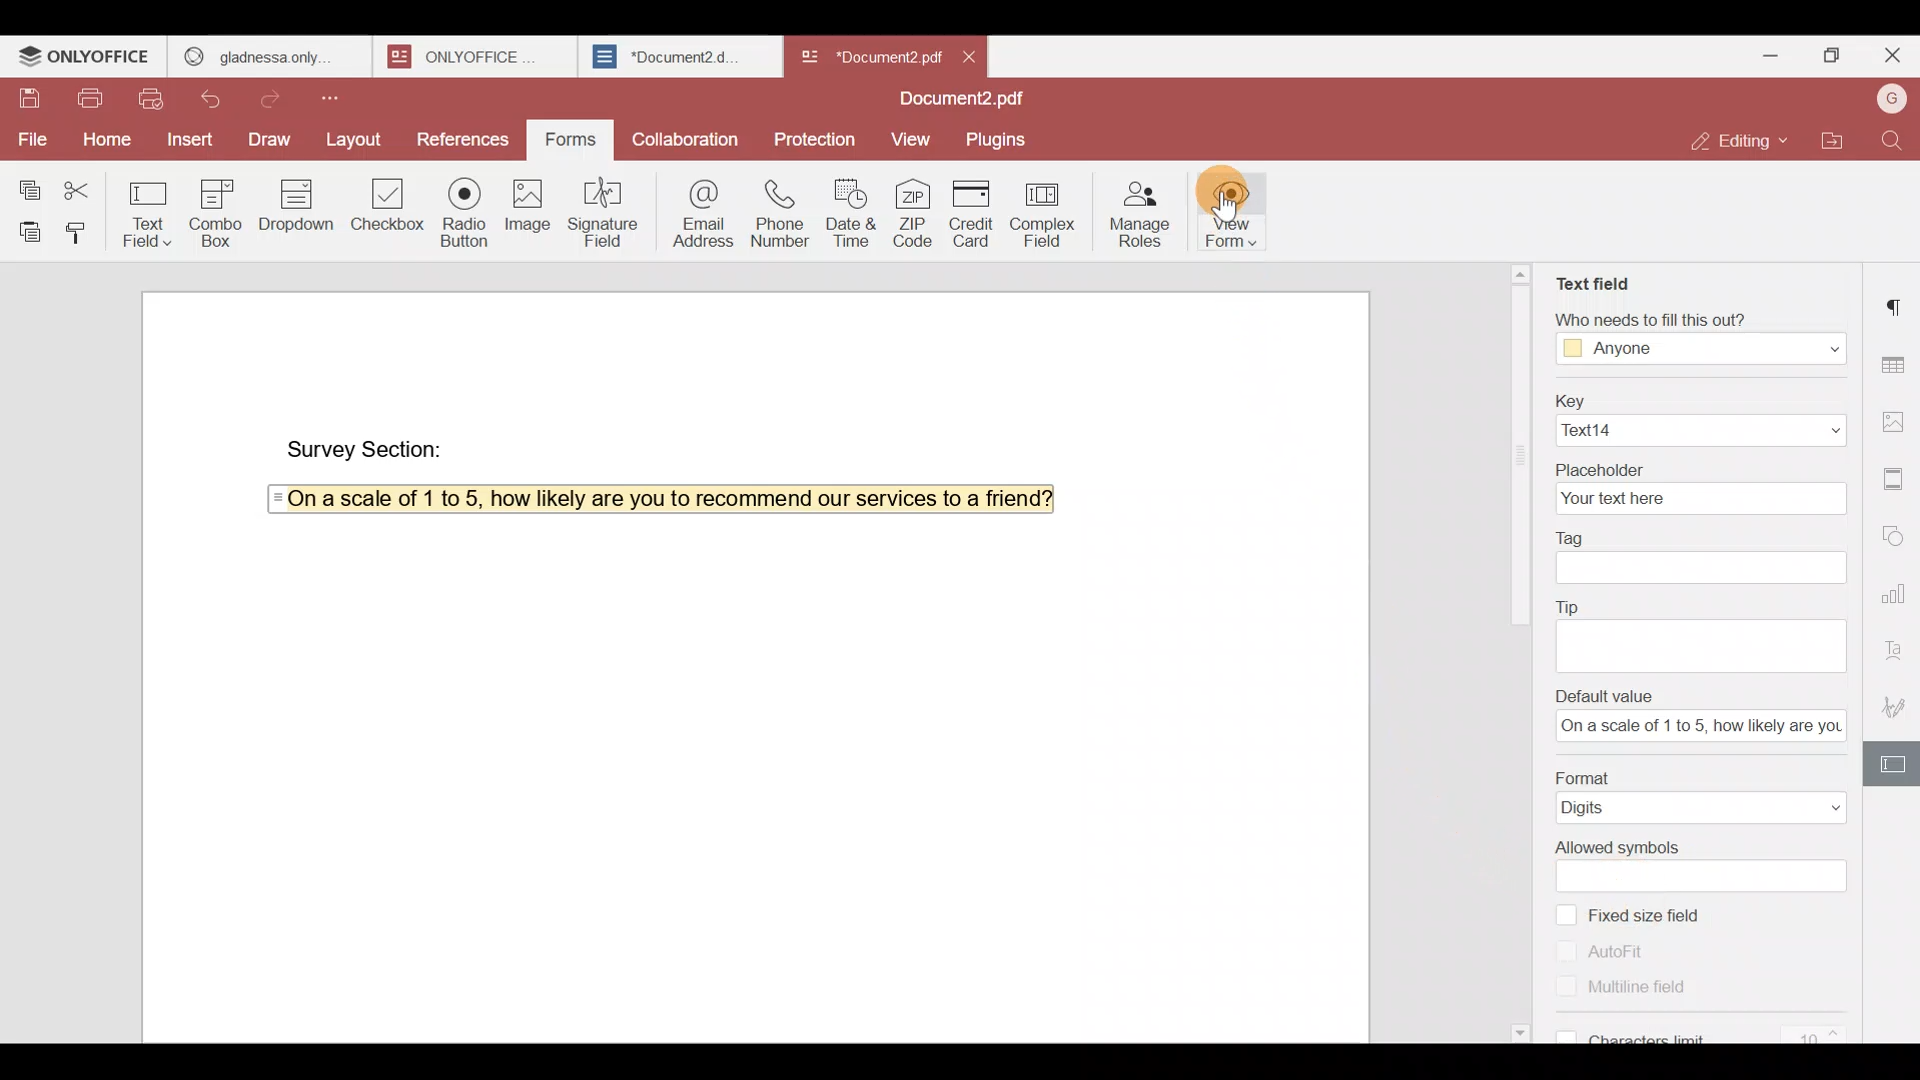 Image resolution: width=1920 pixels, height=1080 pixels. I want to click on Cut, so click(85, 184).